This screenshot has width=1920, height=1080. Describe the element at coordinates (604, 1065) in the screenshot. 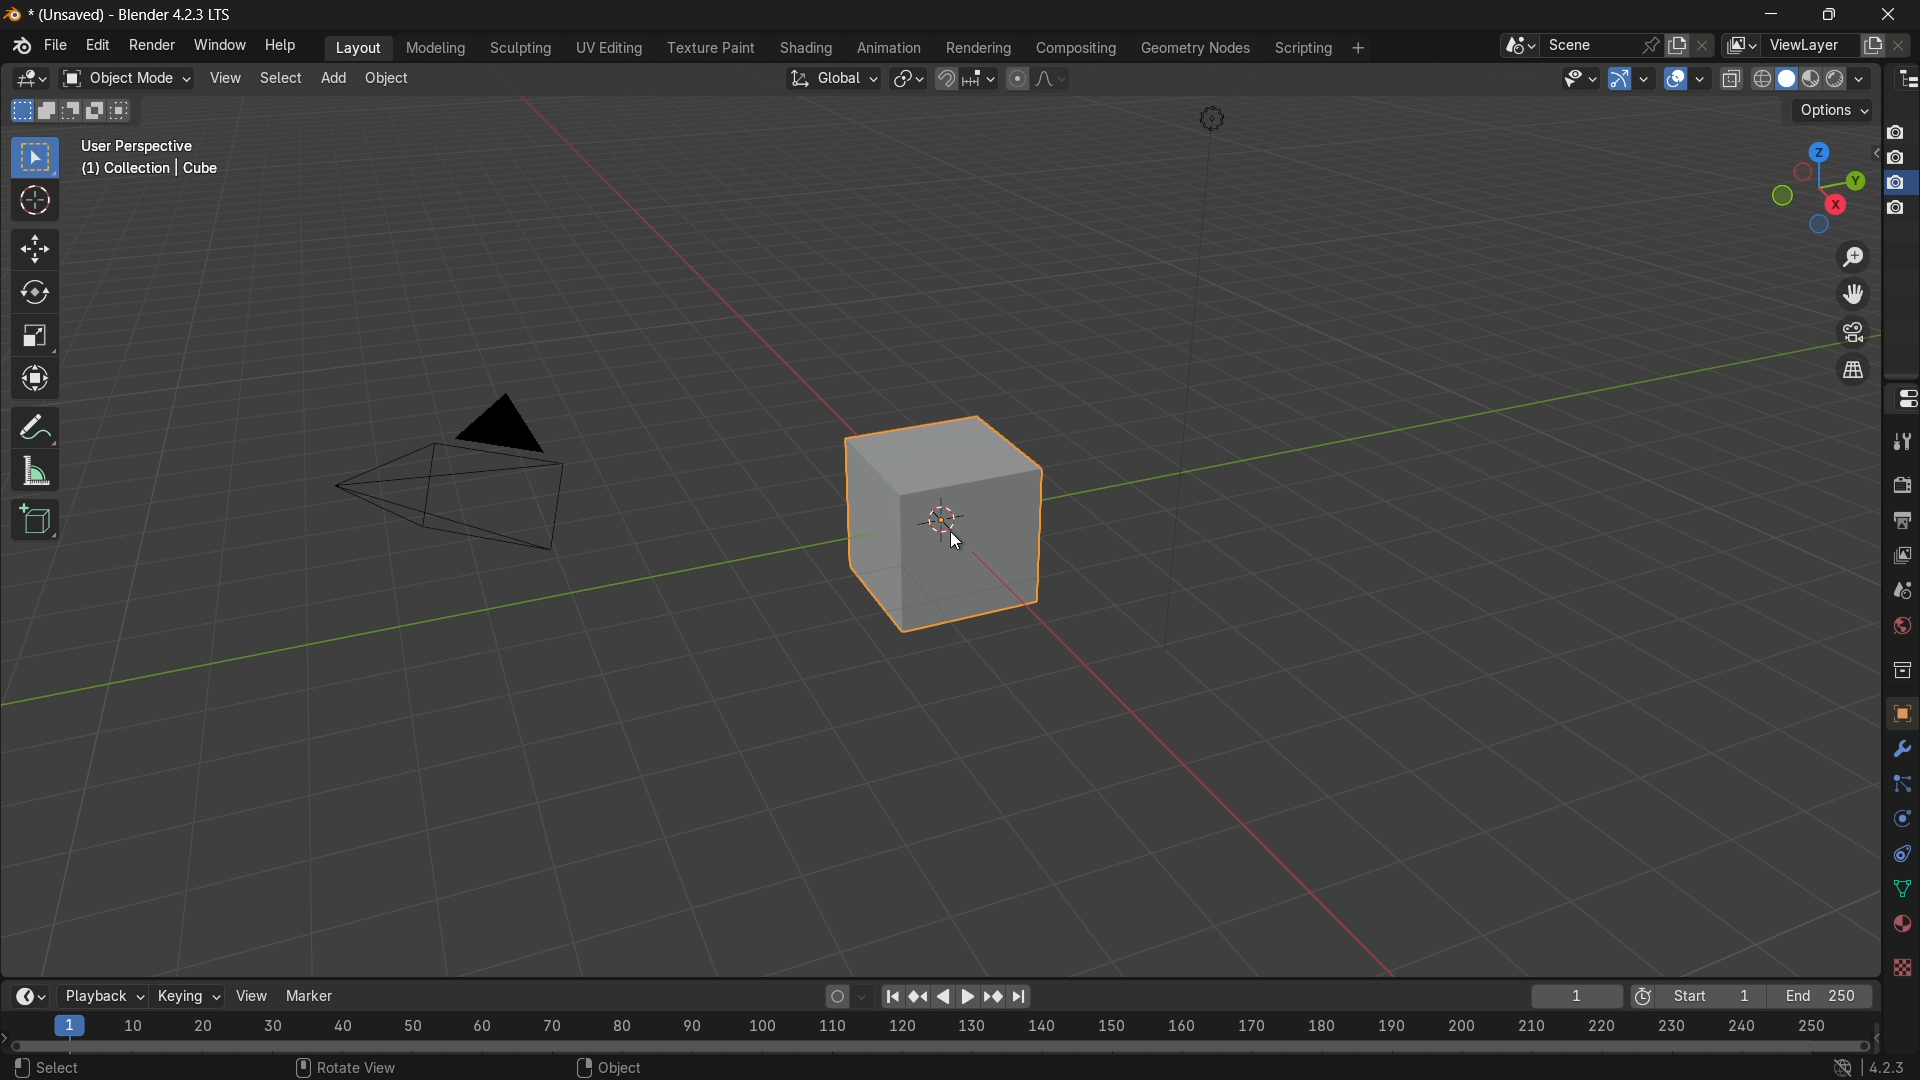

I see `Object` at that location.